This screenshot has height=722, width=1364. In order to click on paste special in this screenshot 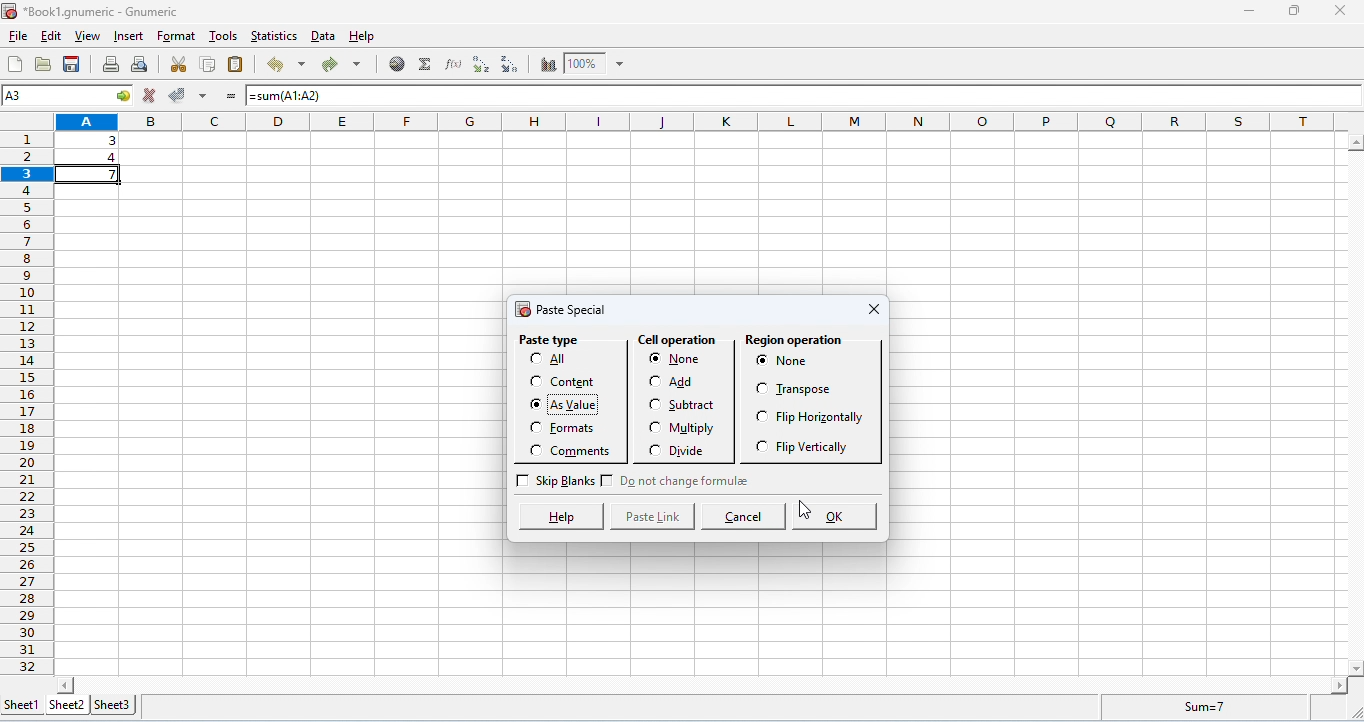, I will do `click(562, 311)`.